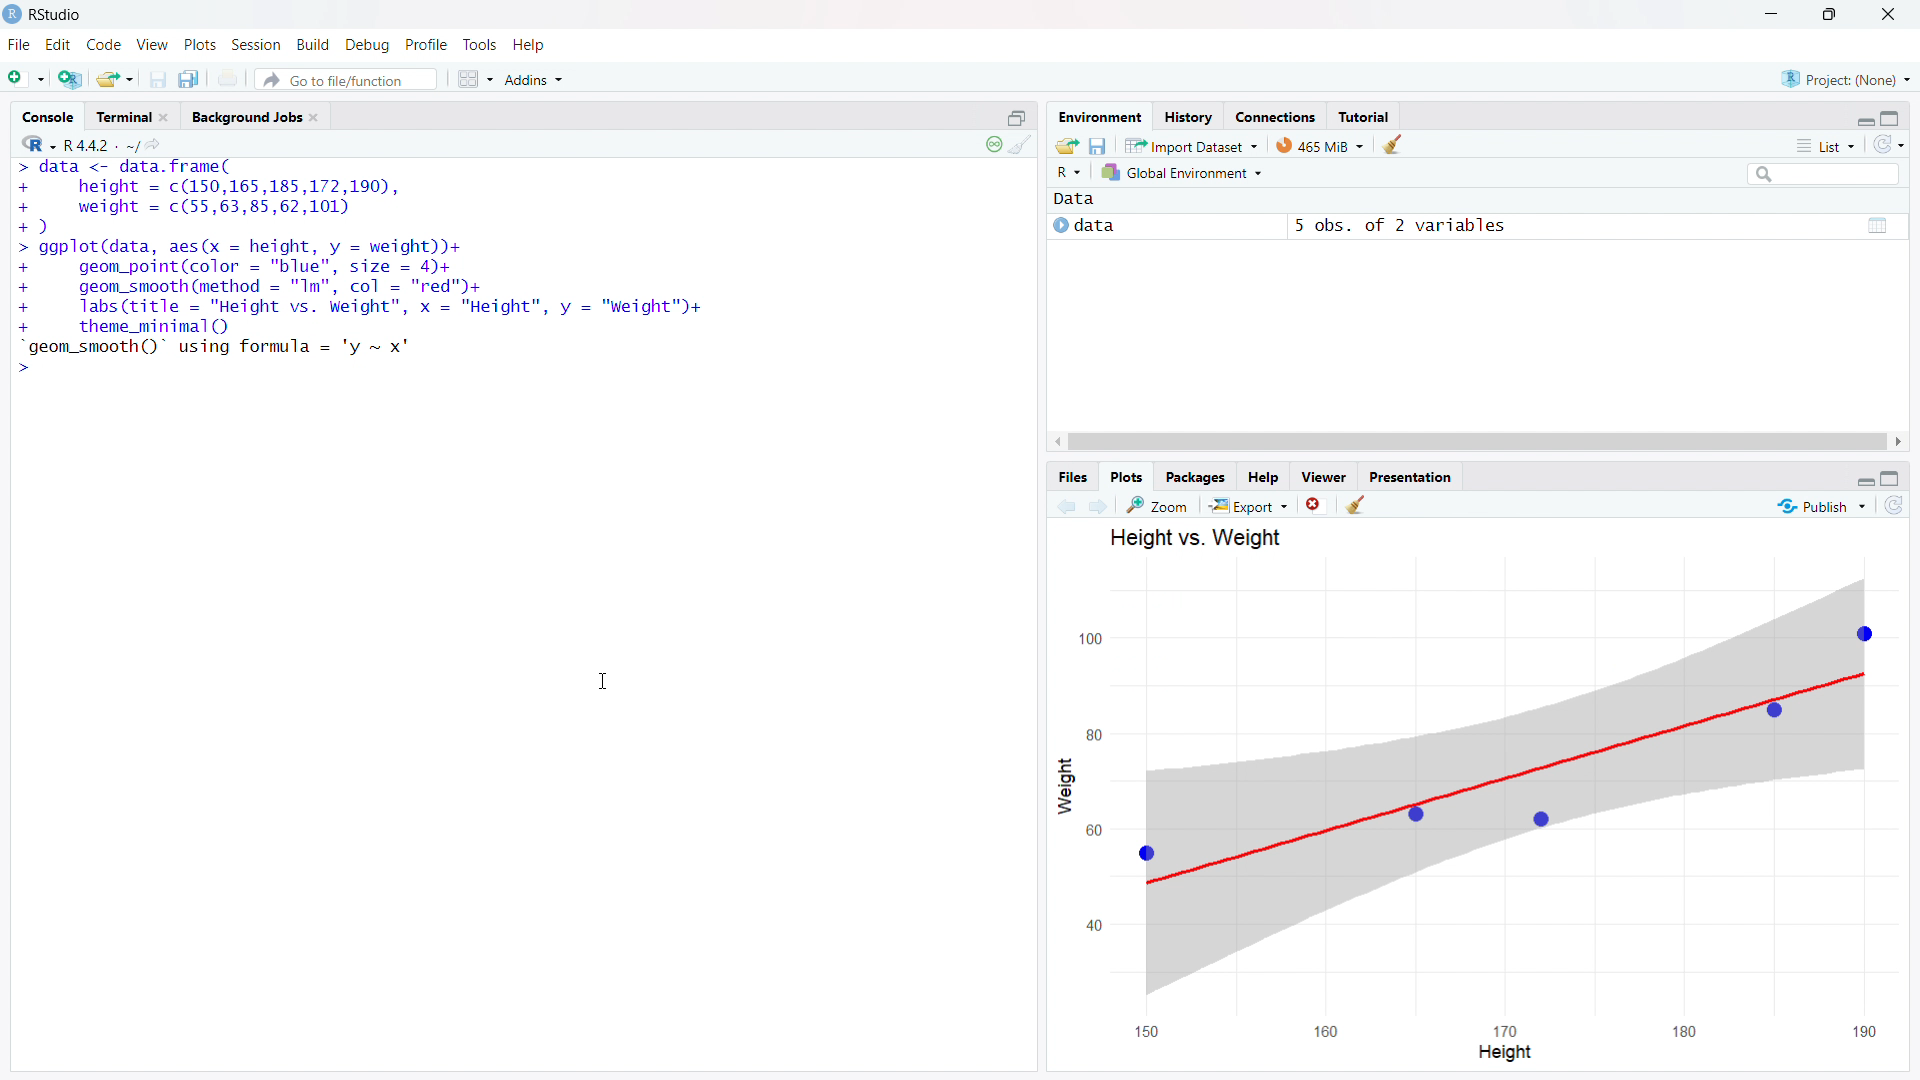  Describe the element at coordinates (1021, 145) in the screenshot. I see `clear console` at that location.